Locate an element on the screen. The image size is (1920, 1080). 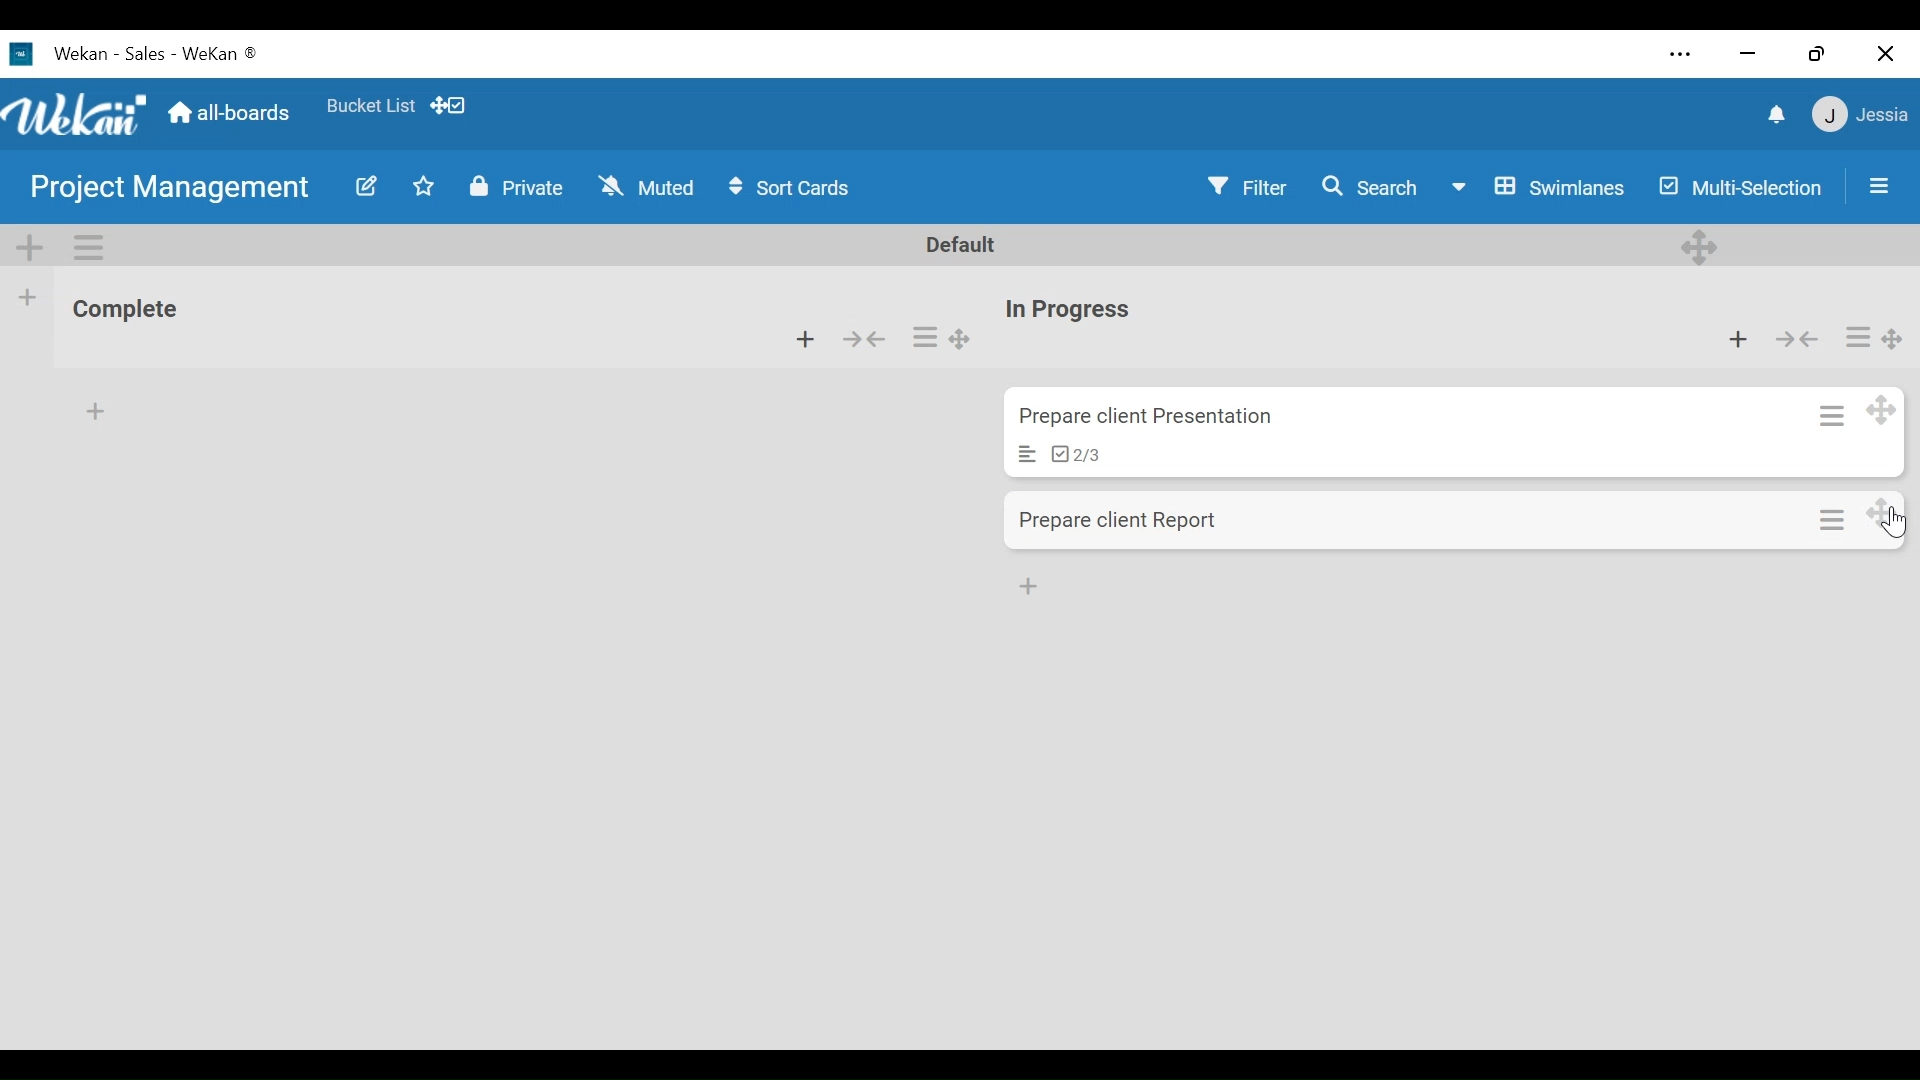
Default is located at coordinates (964, 245).